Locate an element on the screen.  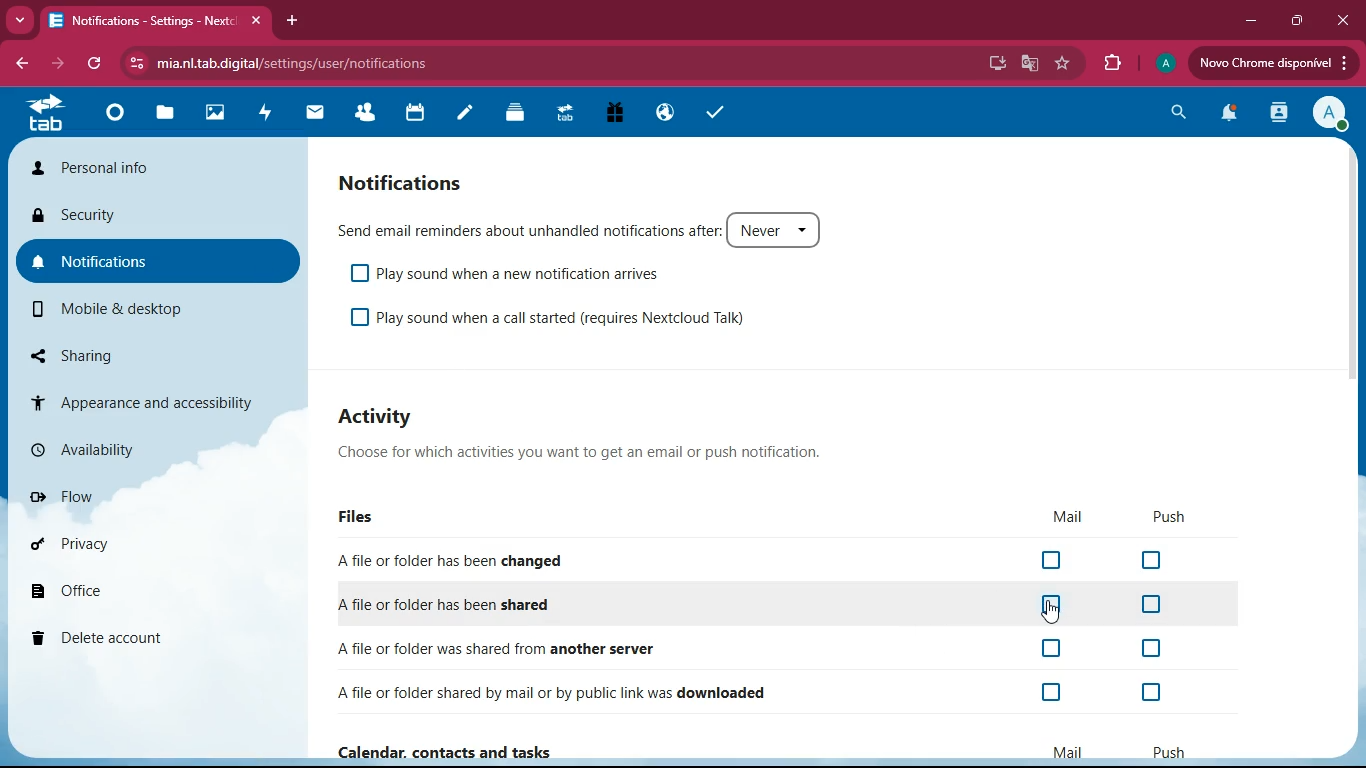
profile is located at coordinates (1331, 113).